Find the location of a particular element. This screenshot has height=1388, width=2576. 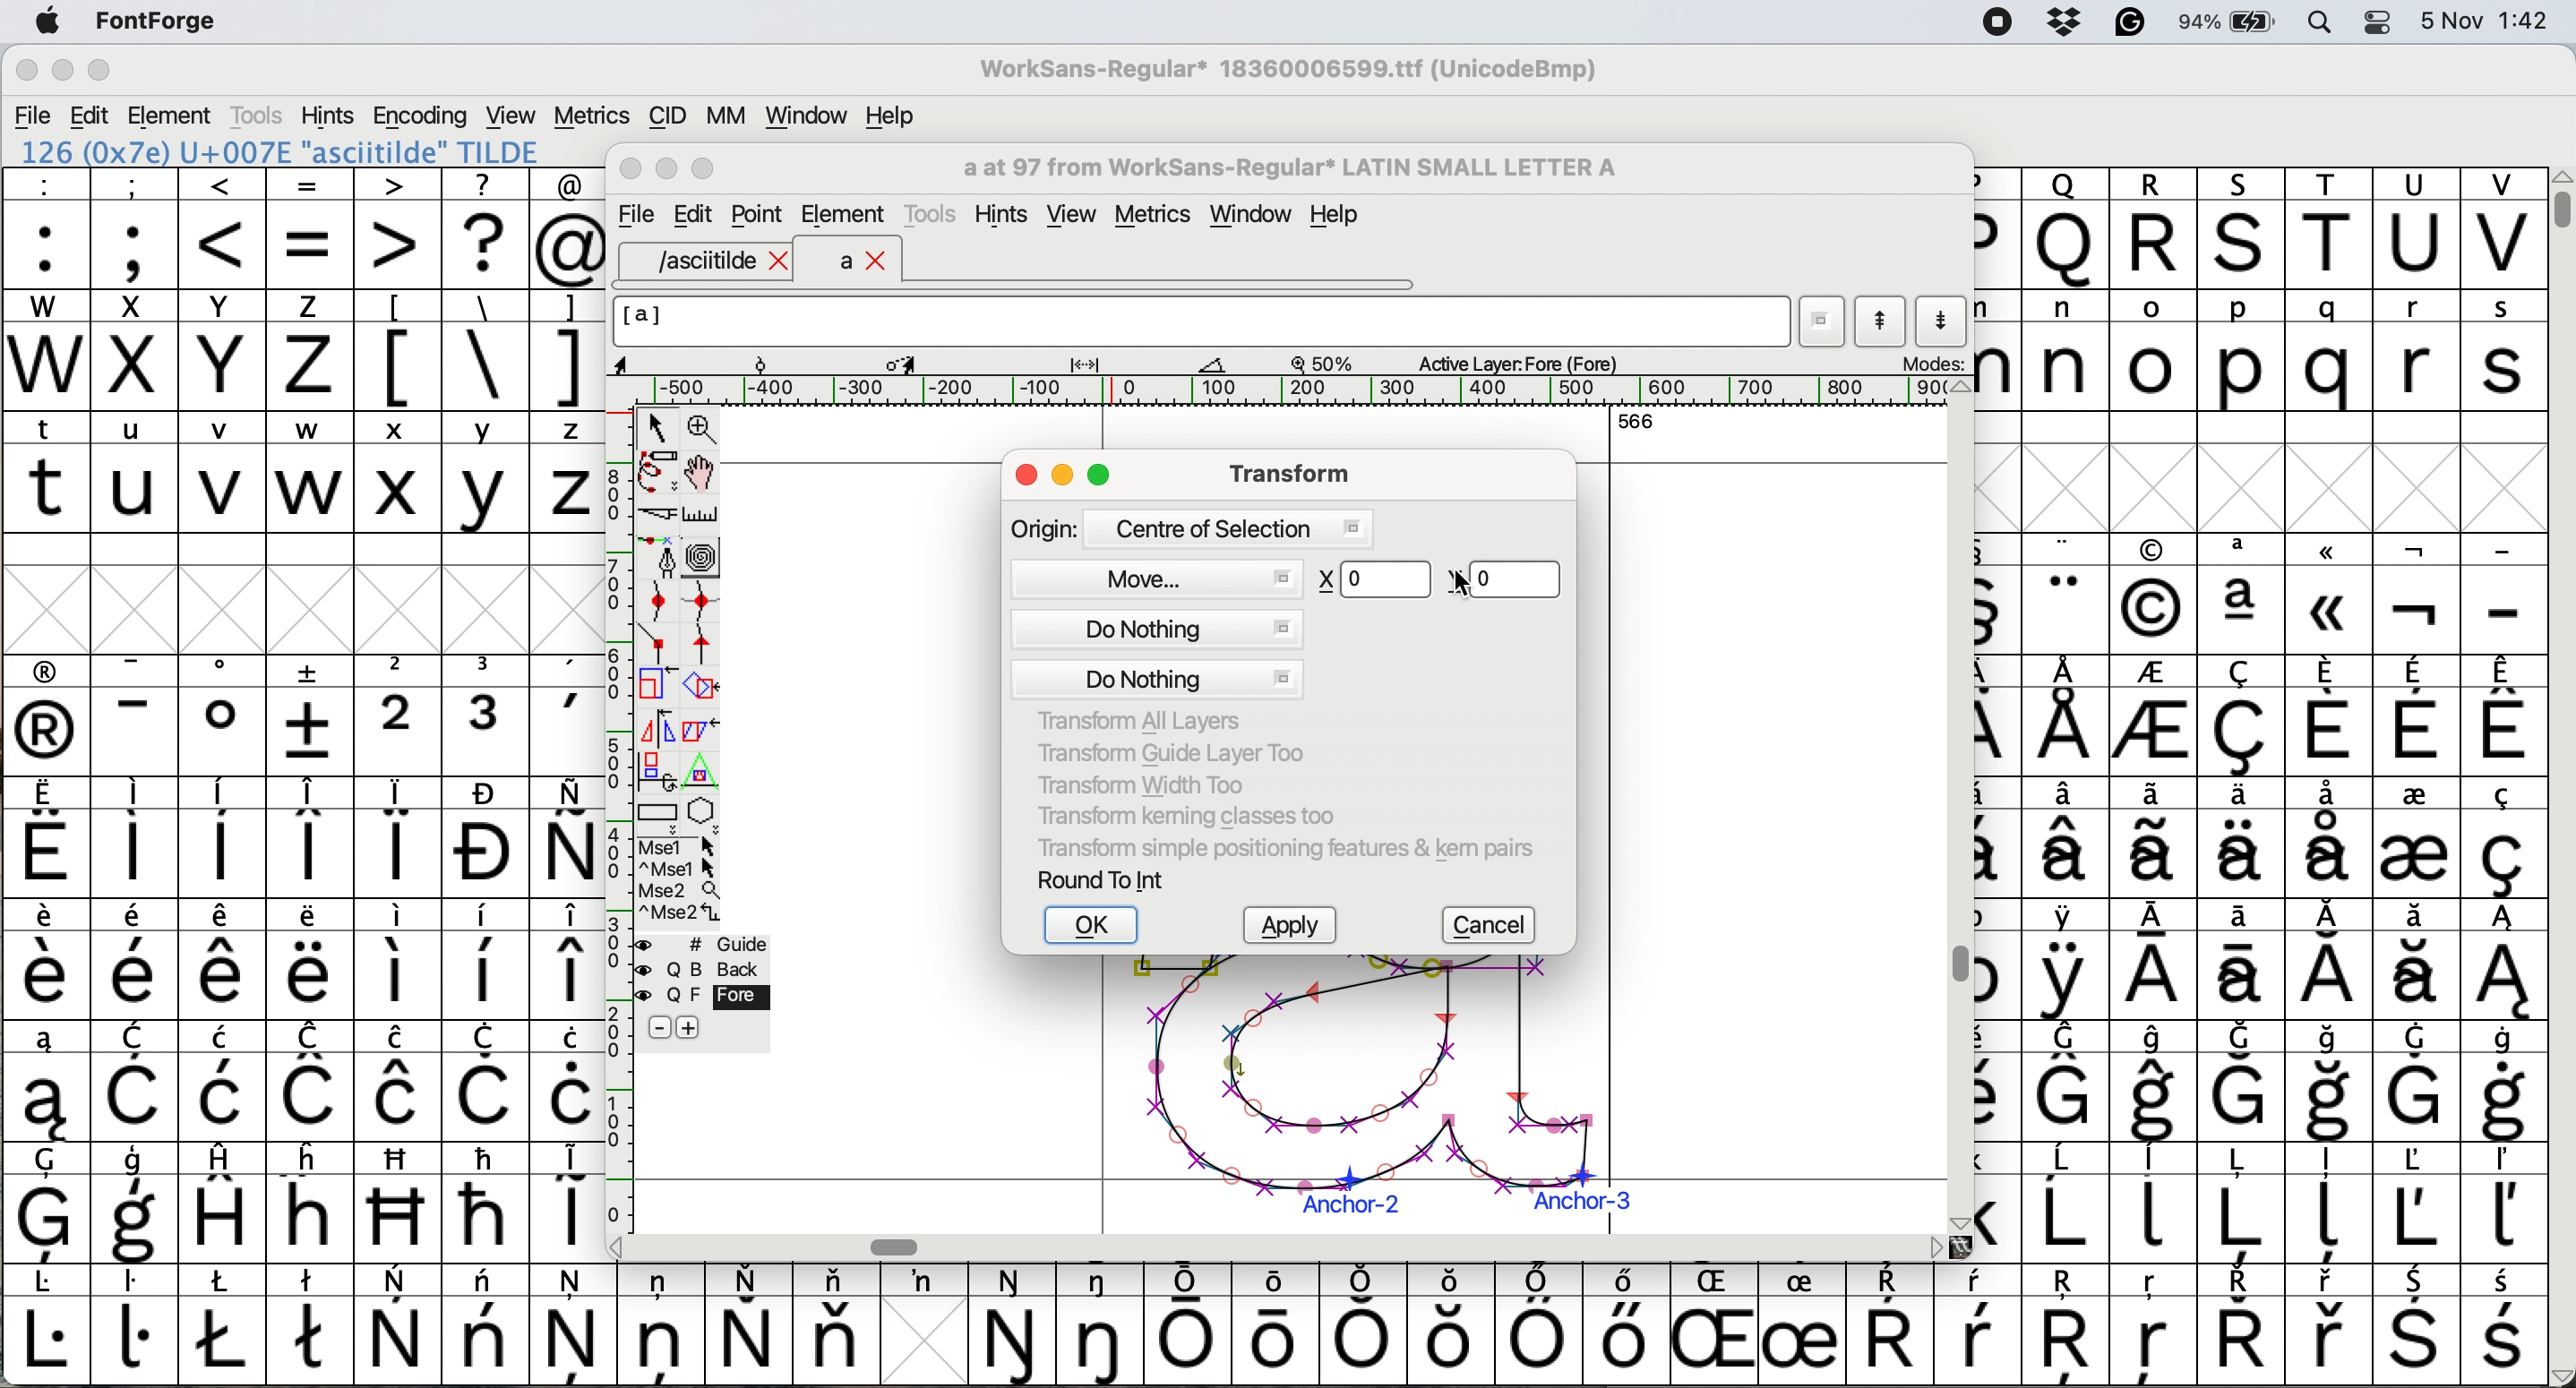

W is located at coordinates (49, 351).